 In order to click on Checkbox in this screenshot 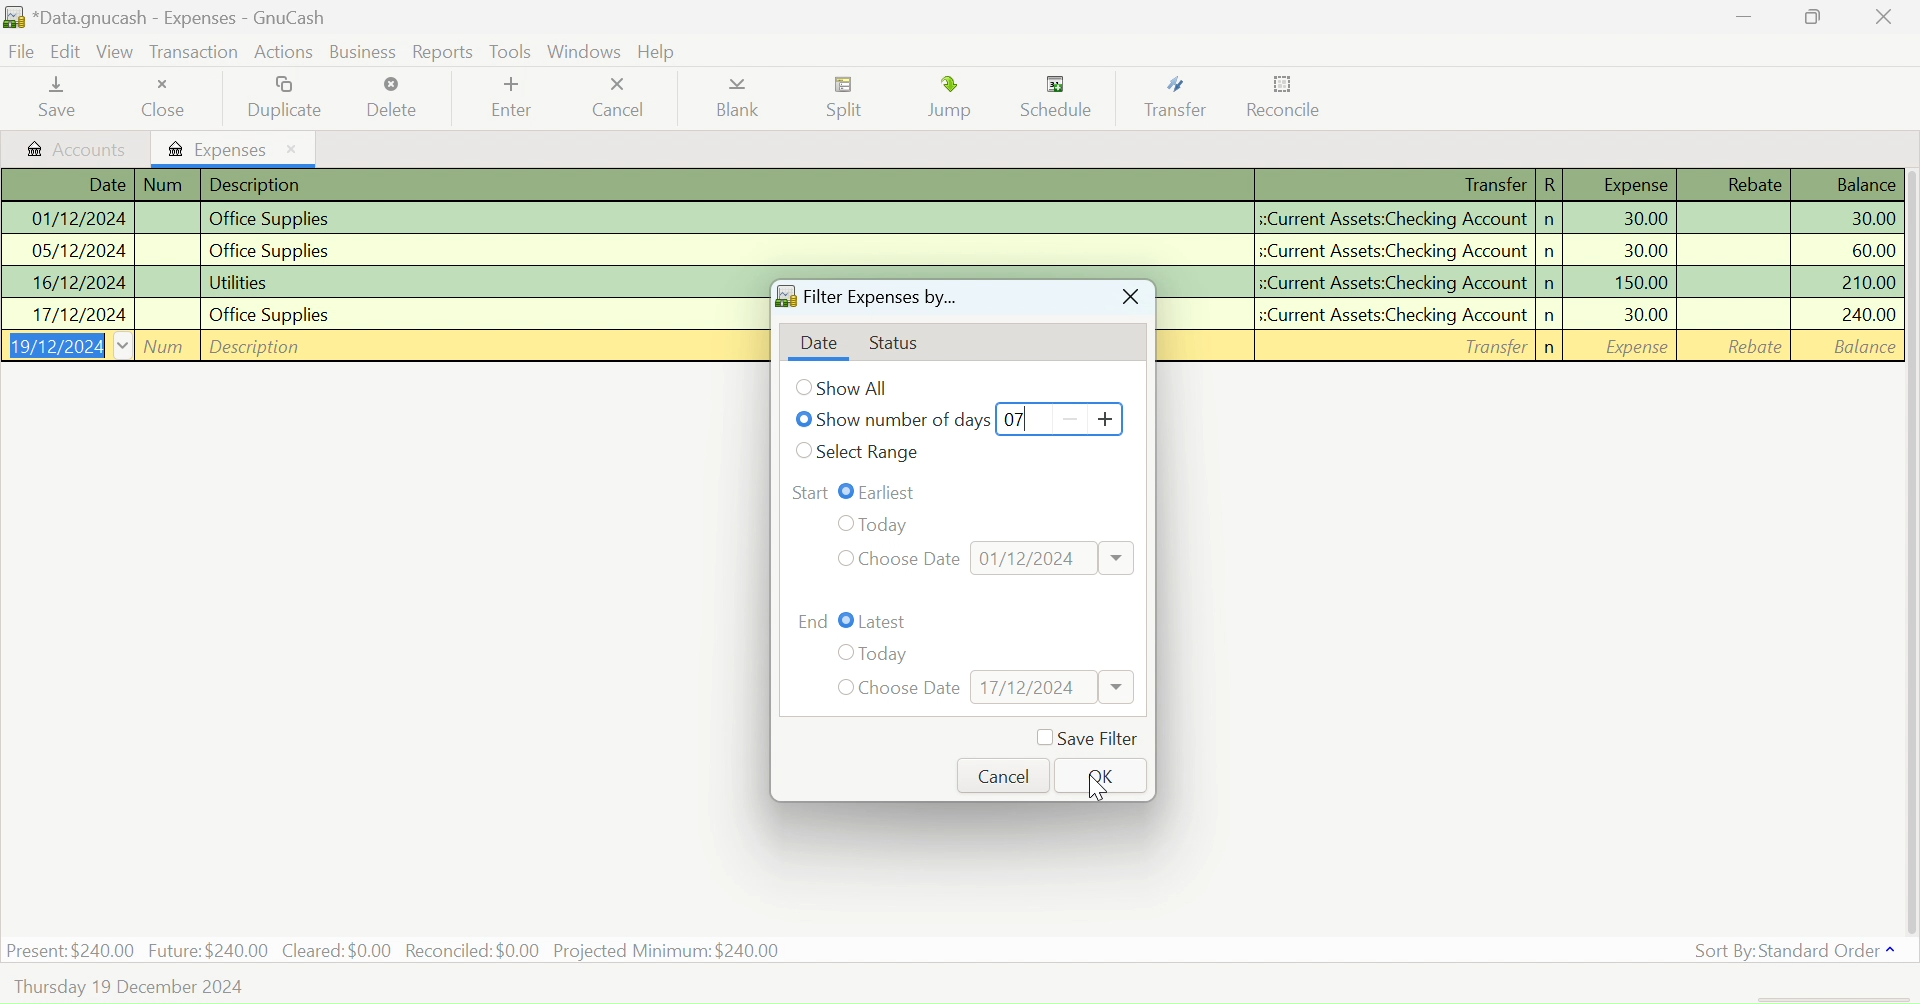, I will do `click(806, 451)`.